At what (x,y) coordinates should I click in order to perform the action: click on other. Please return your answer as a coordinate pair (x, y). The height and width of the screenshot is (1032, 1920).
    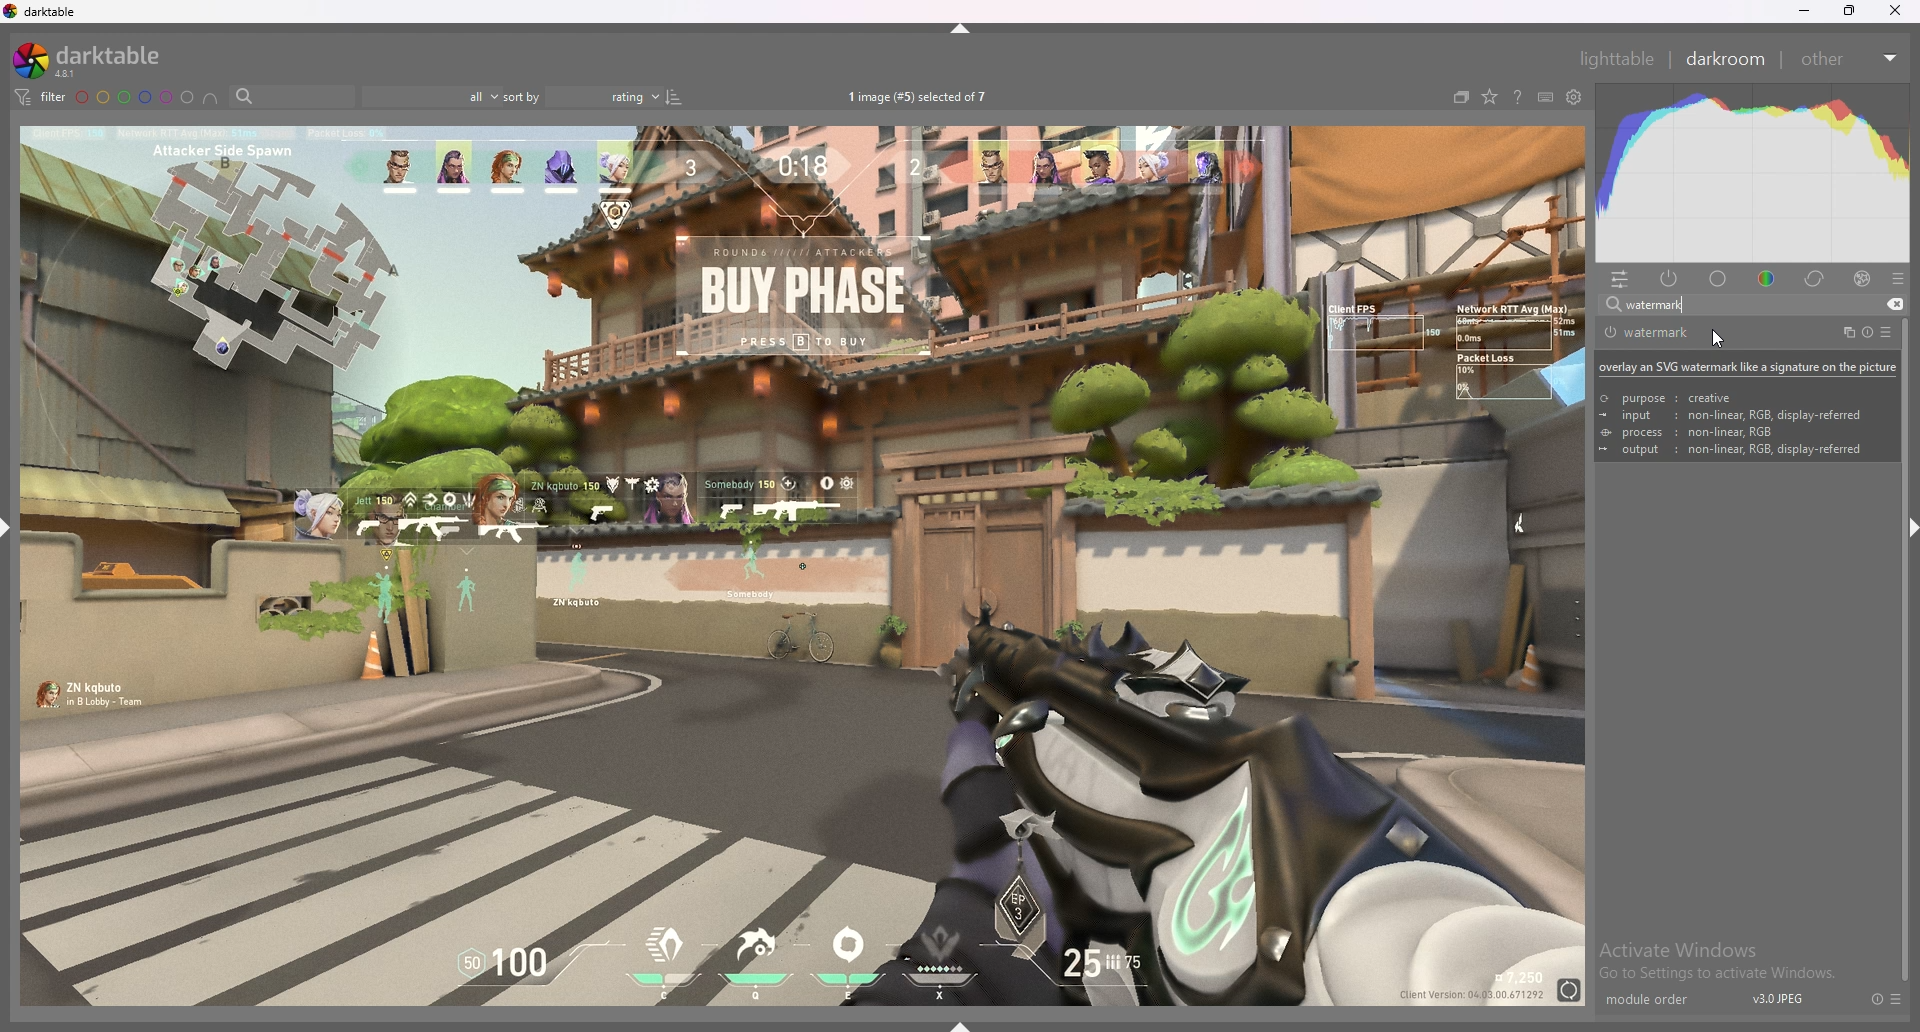
    Looking at the image, I should click on (1848, 59).